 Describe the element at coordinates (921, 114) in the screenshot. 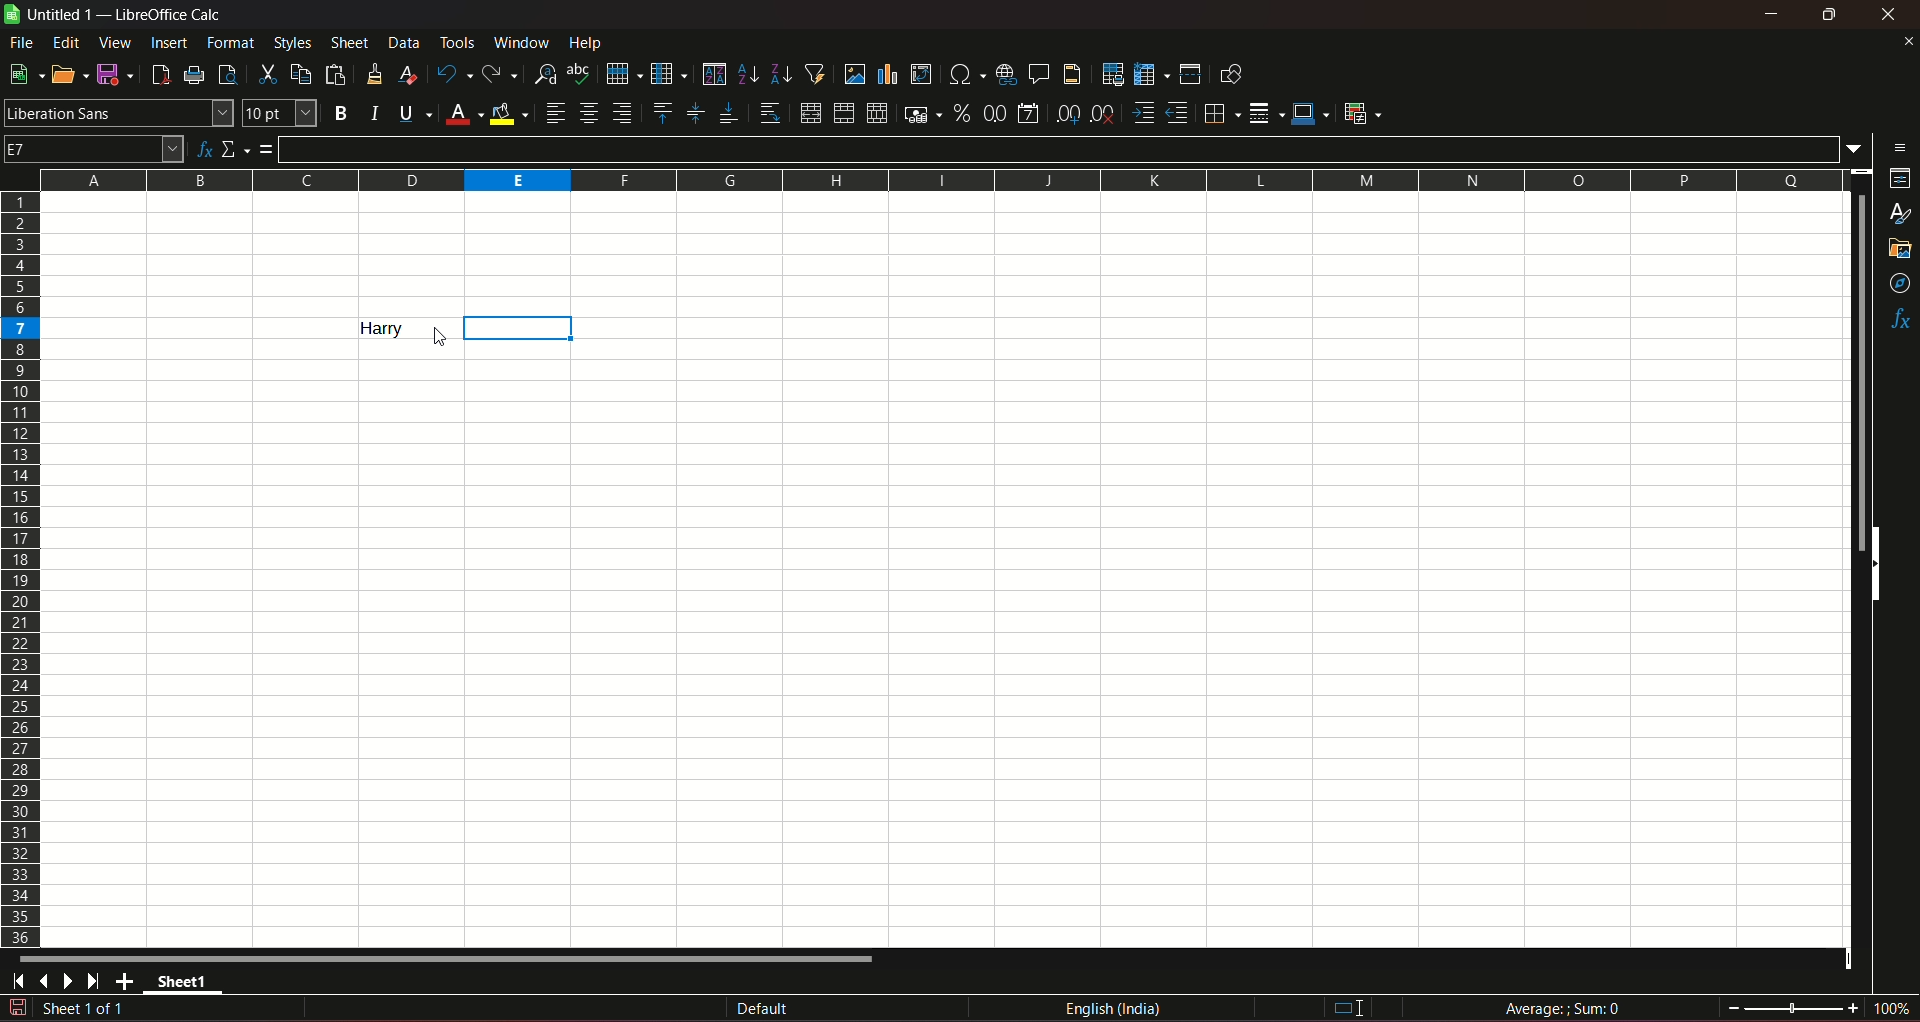

I see `format as currency` at that location.